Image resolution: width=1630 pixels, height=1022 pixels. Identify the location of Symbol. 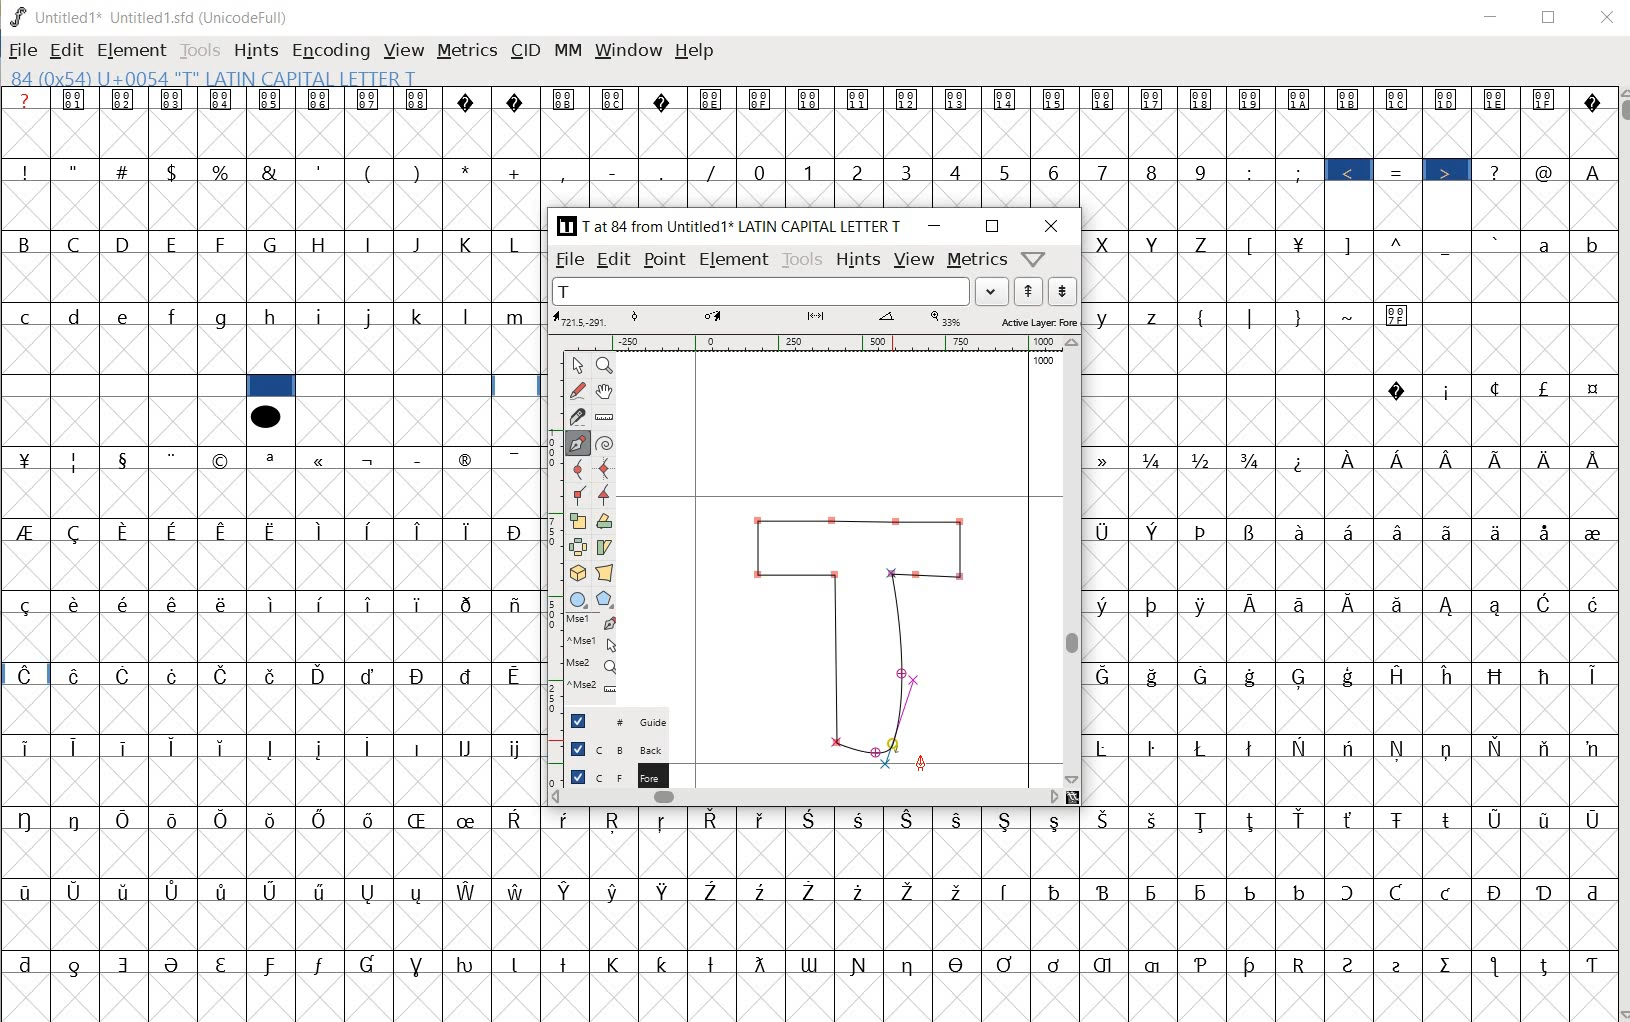
(665, 99).